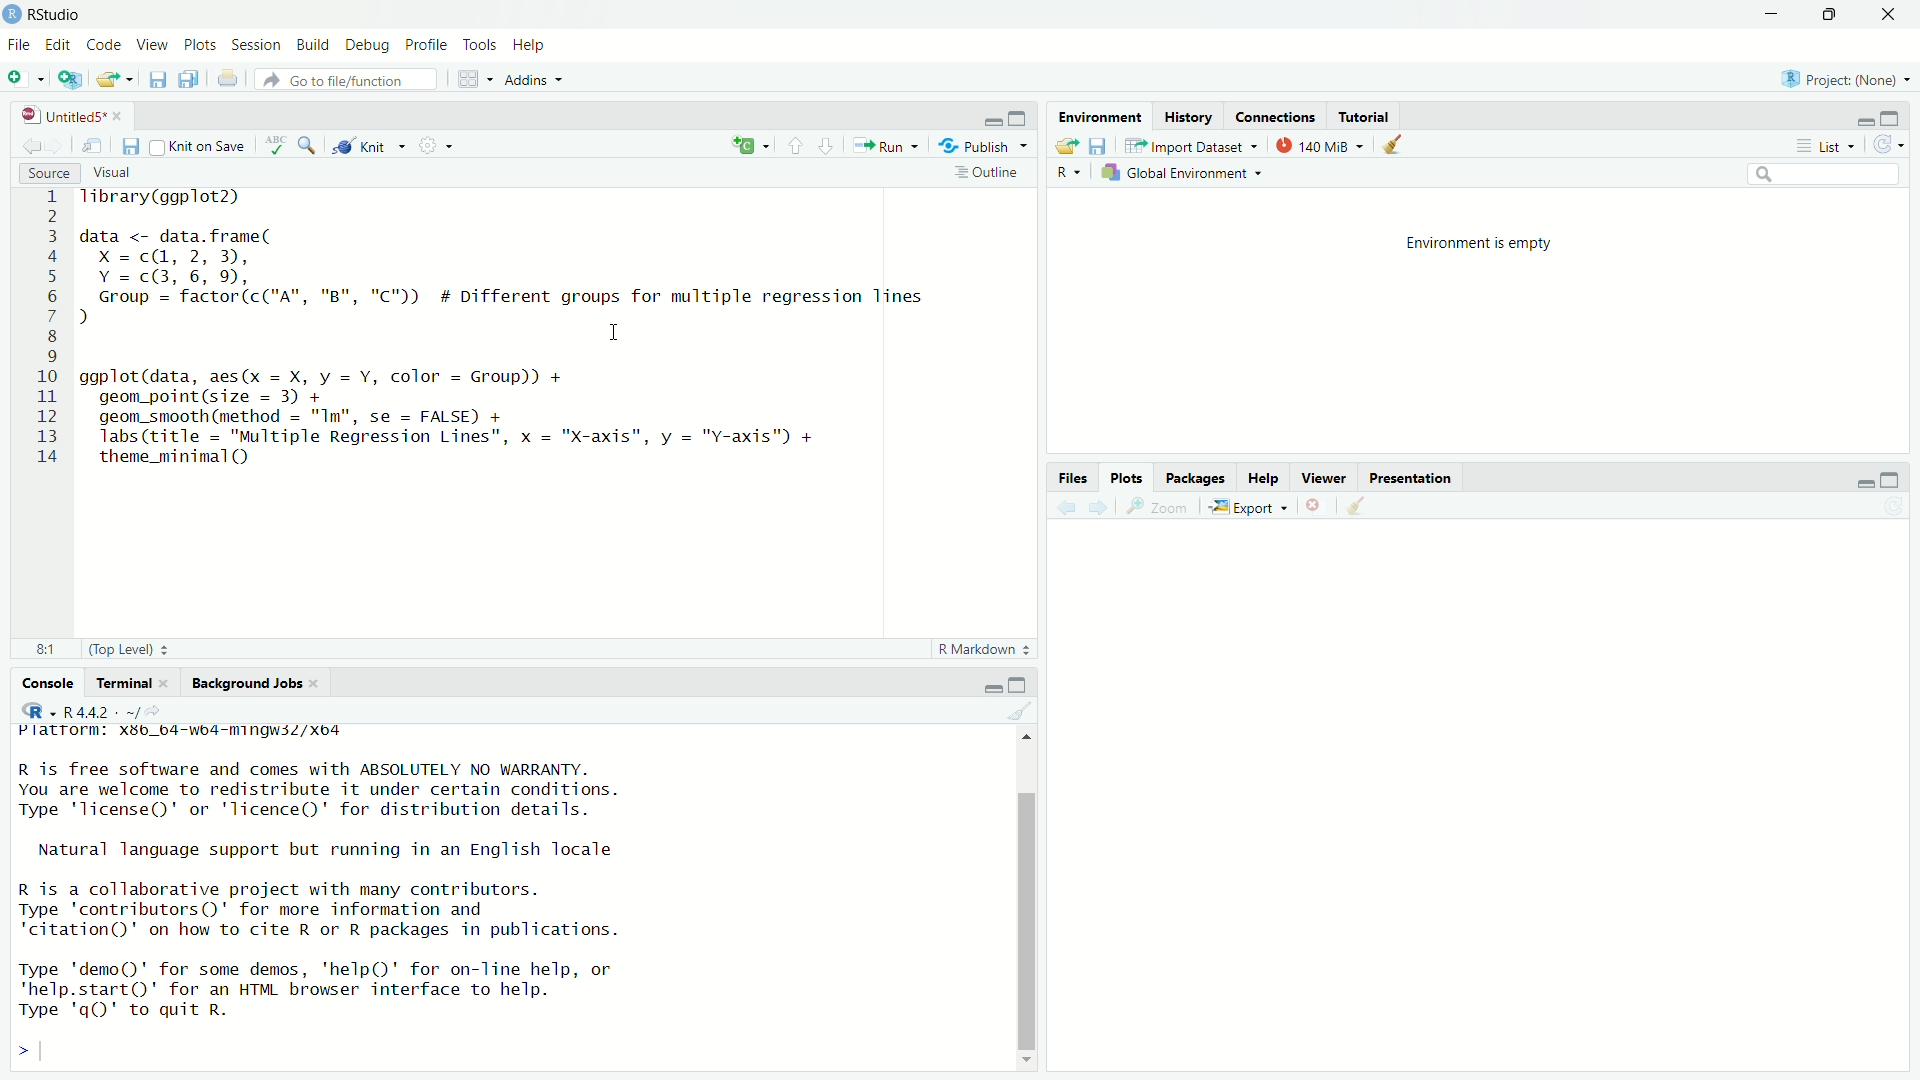 The width and height of the screenshot is (1920, 1080). What do you see at coordinates (60, 46) in the screenshot?
I see `Edit` at bounding box center [60, 46].